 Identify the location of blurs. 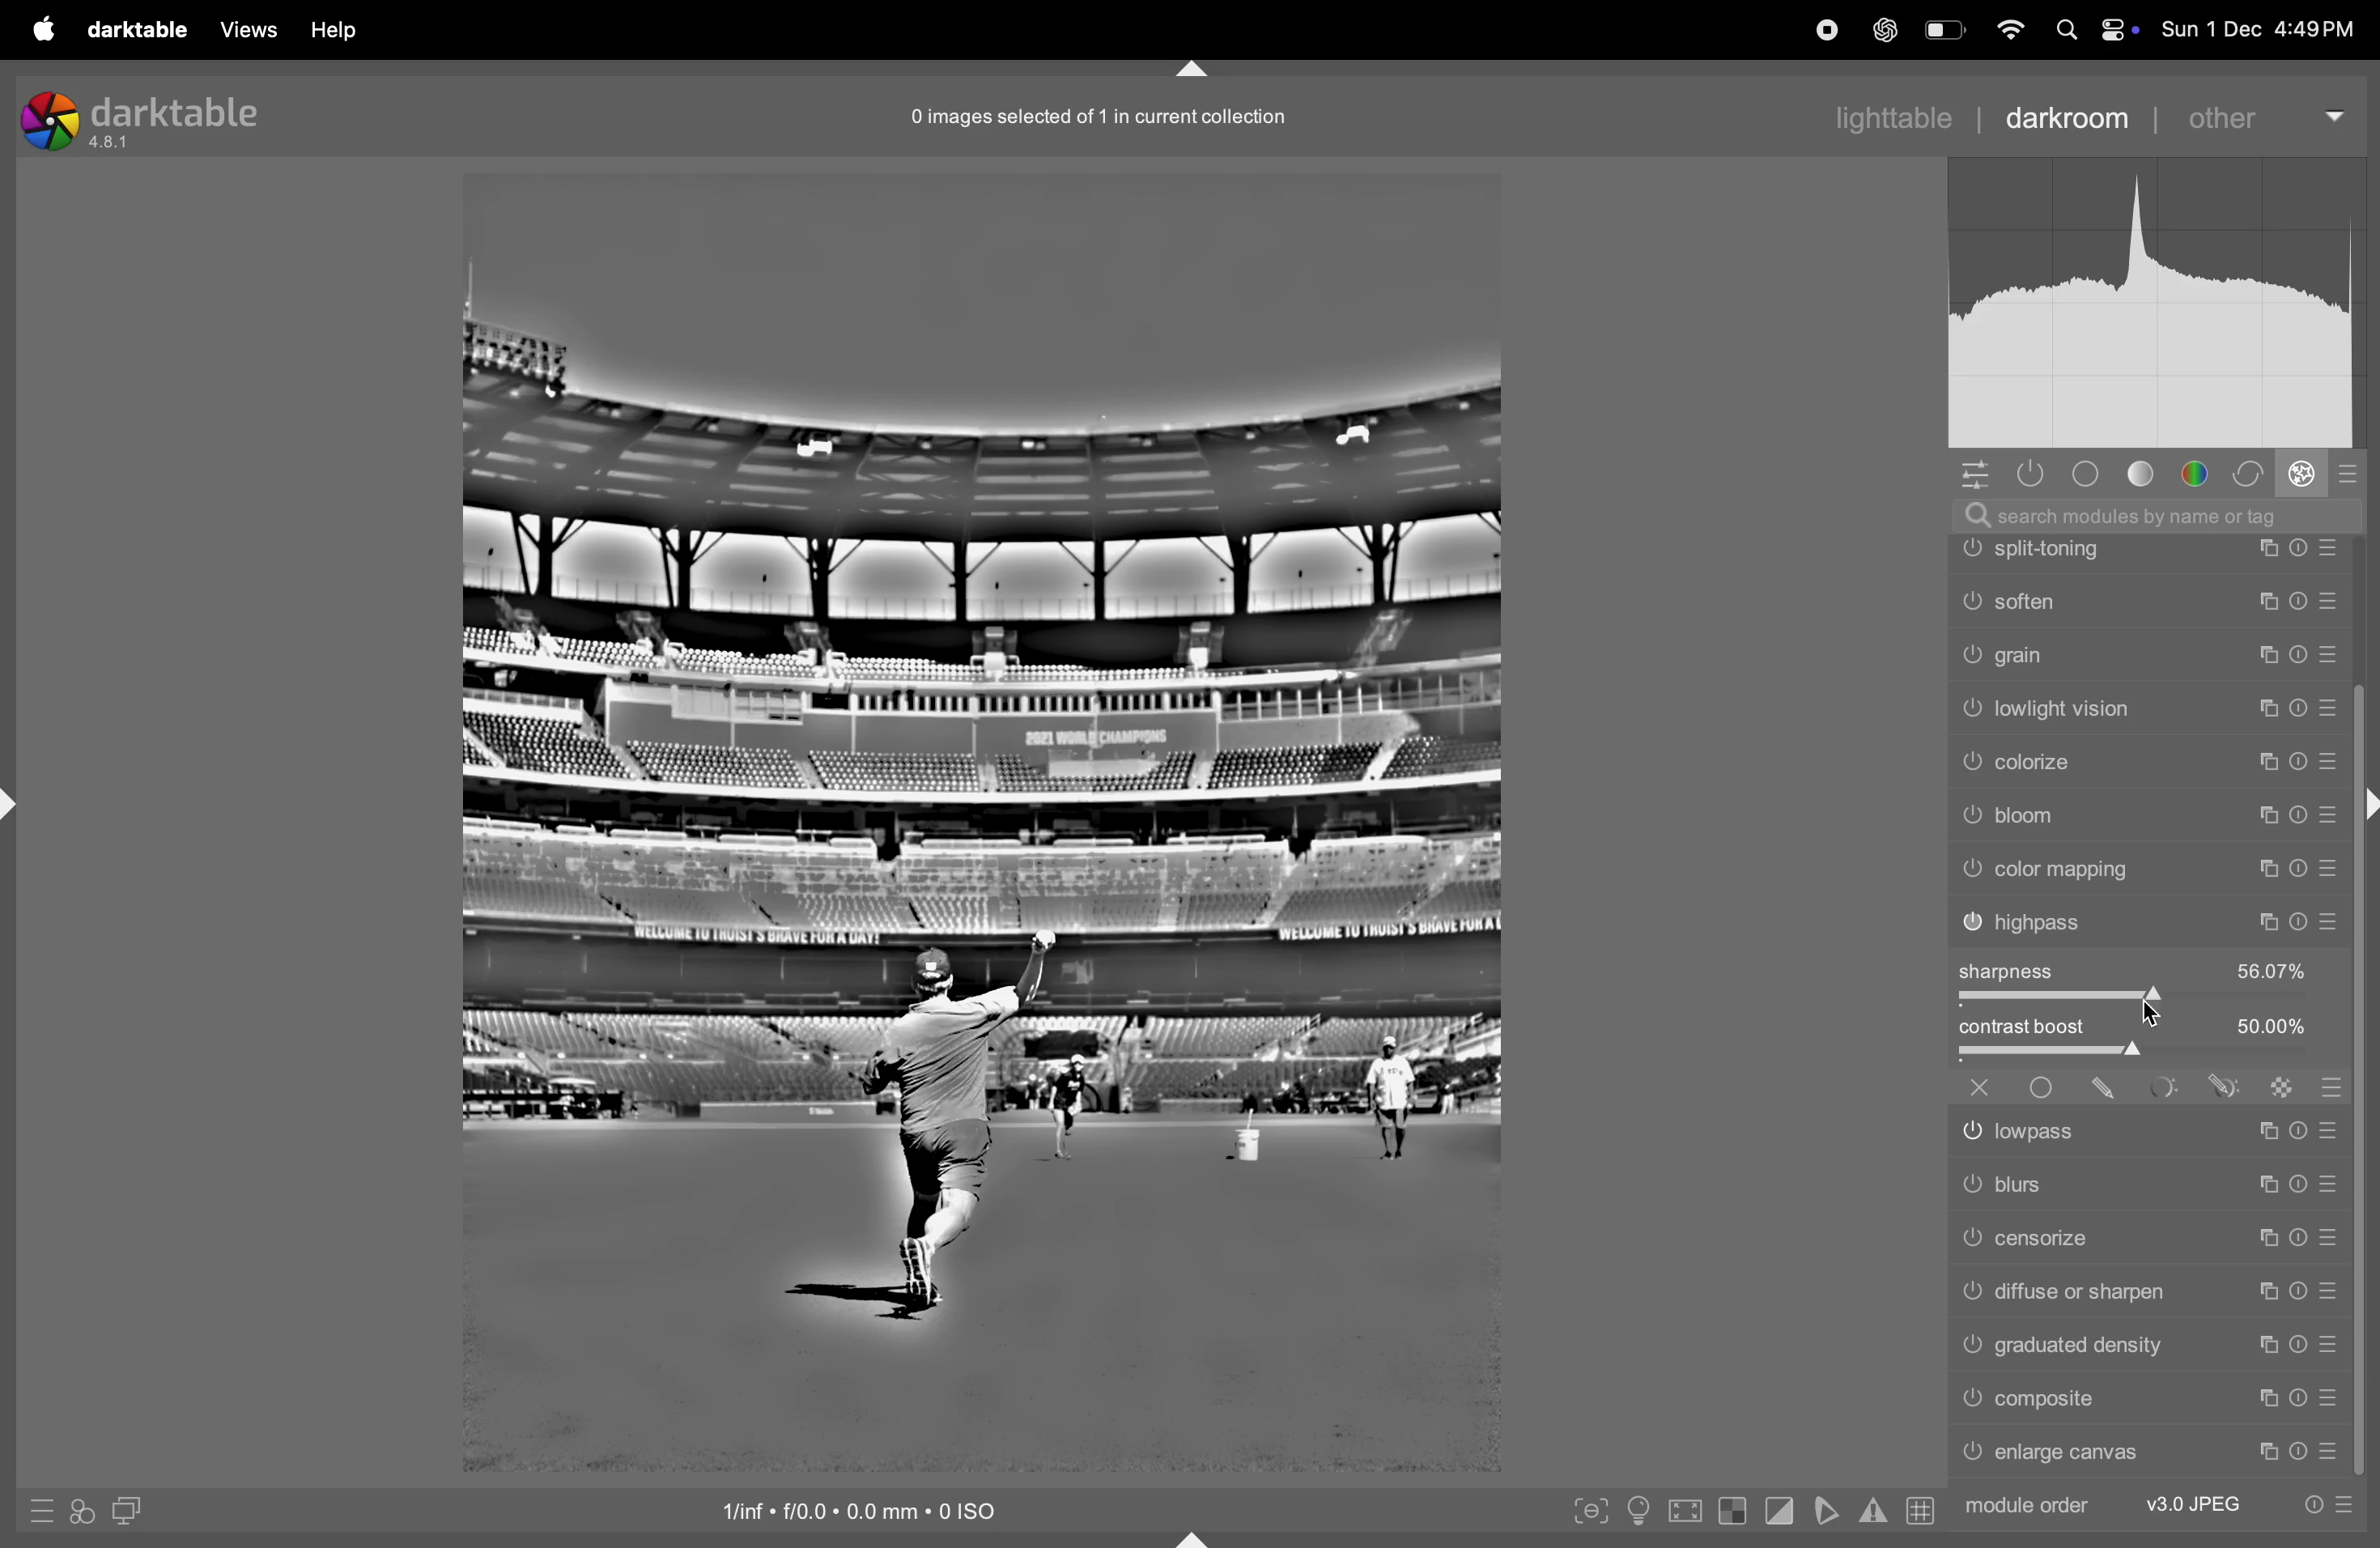
(2145, 1183).